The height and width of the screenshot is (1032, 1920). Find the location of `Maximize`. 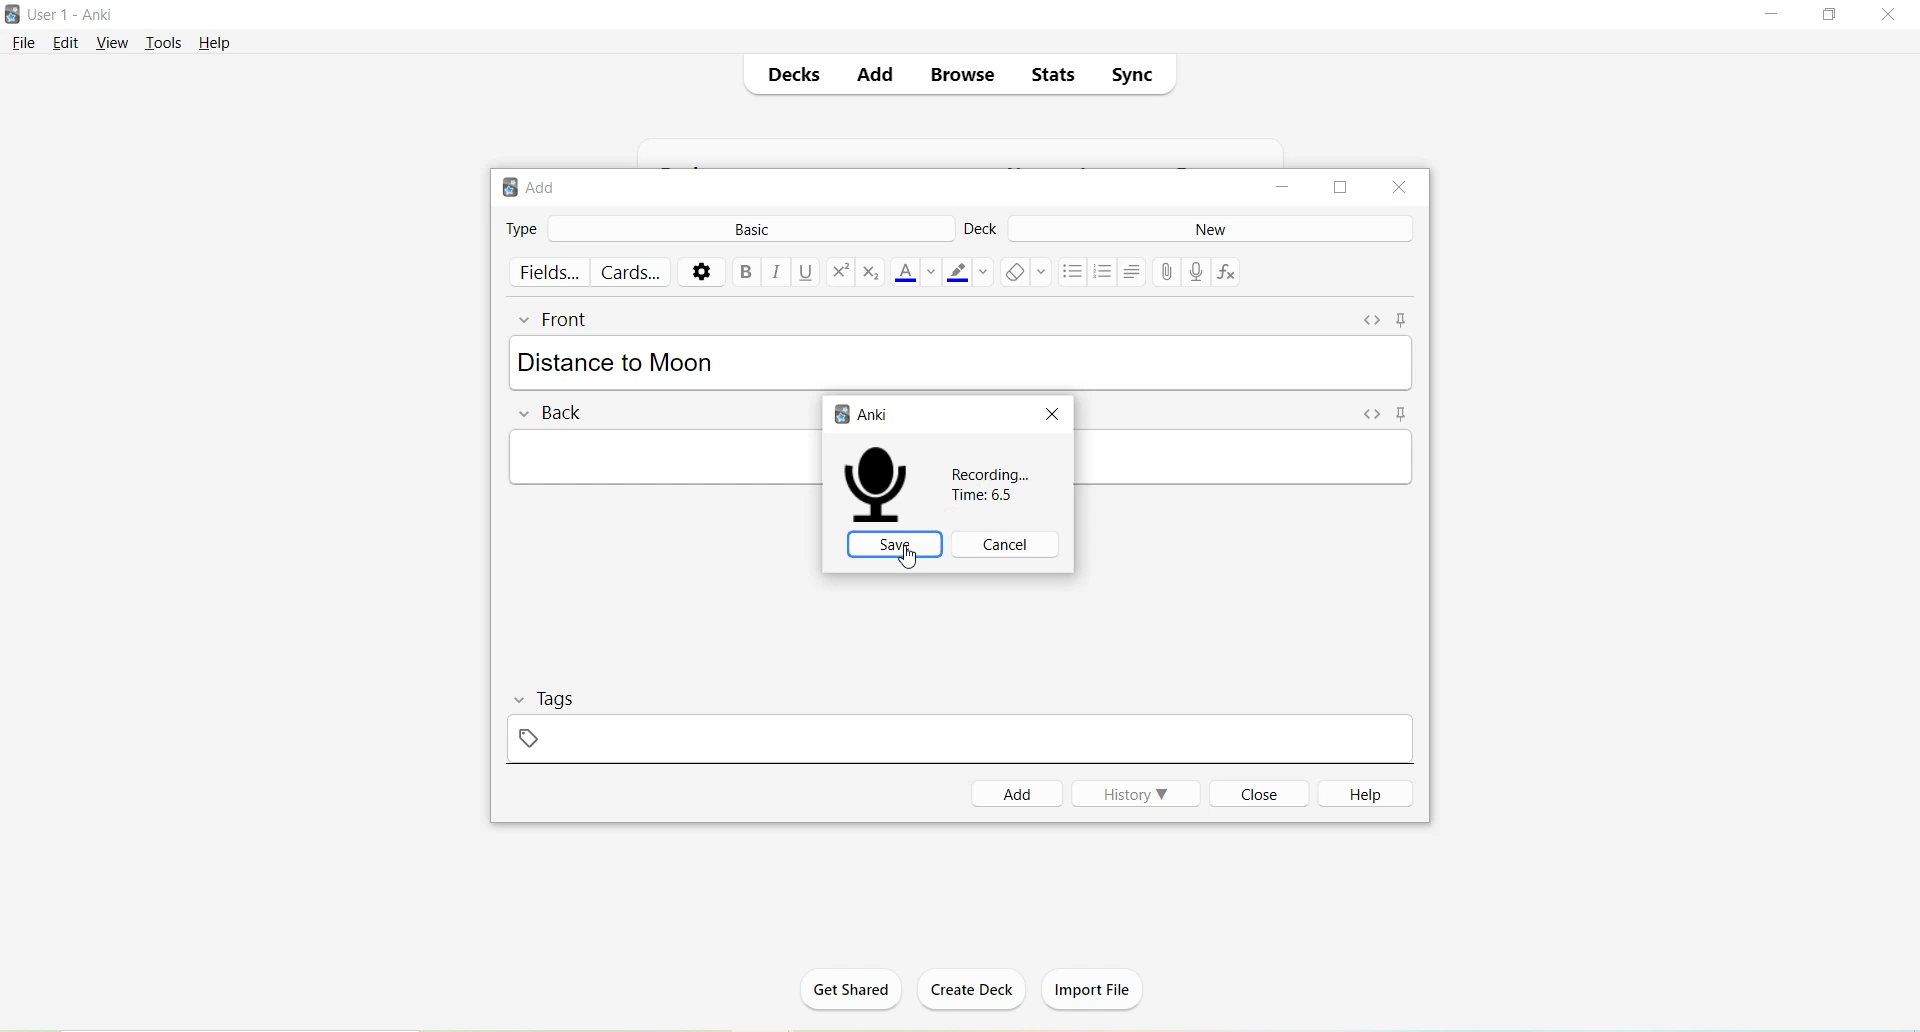

Maximize is located at coordinates (1830, 15).